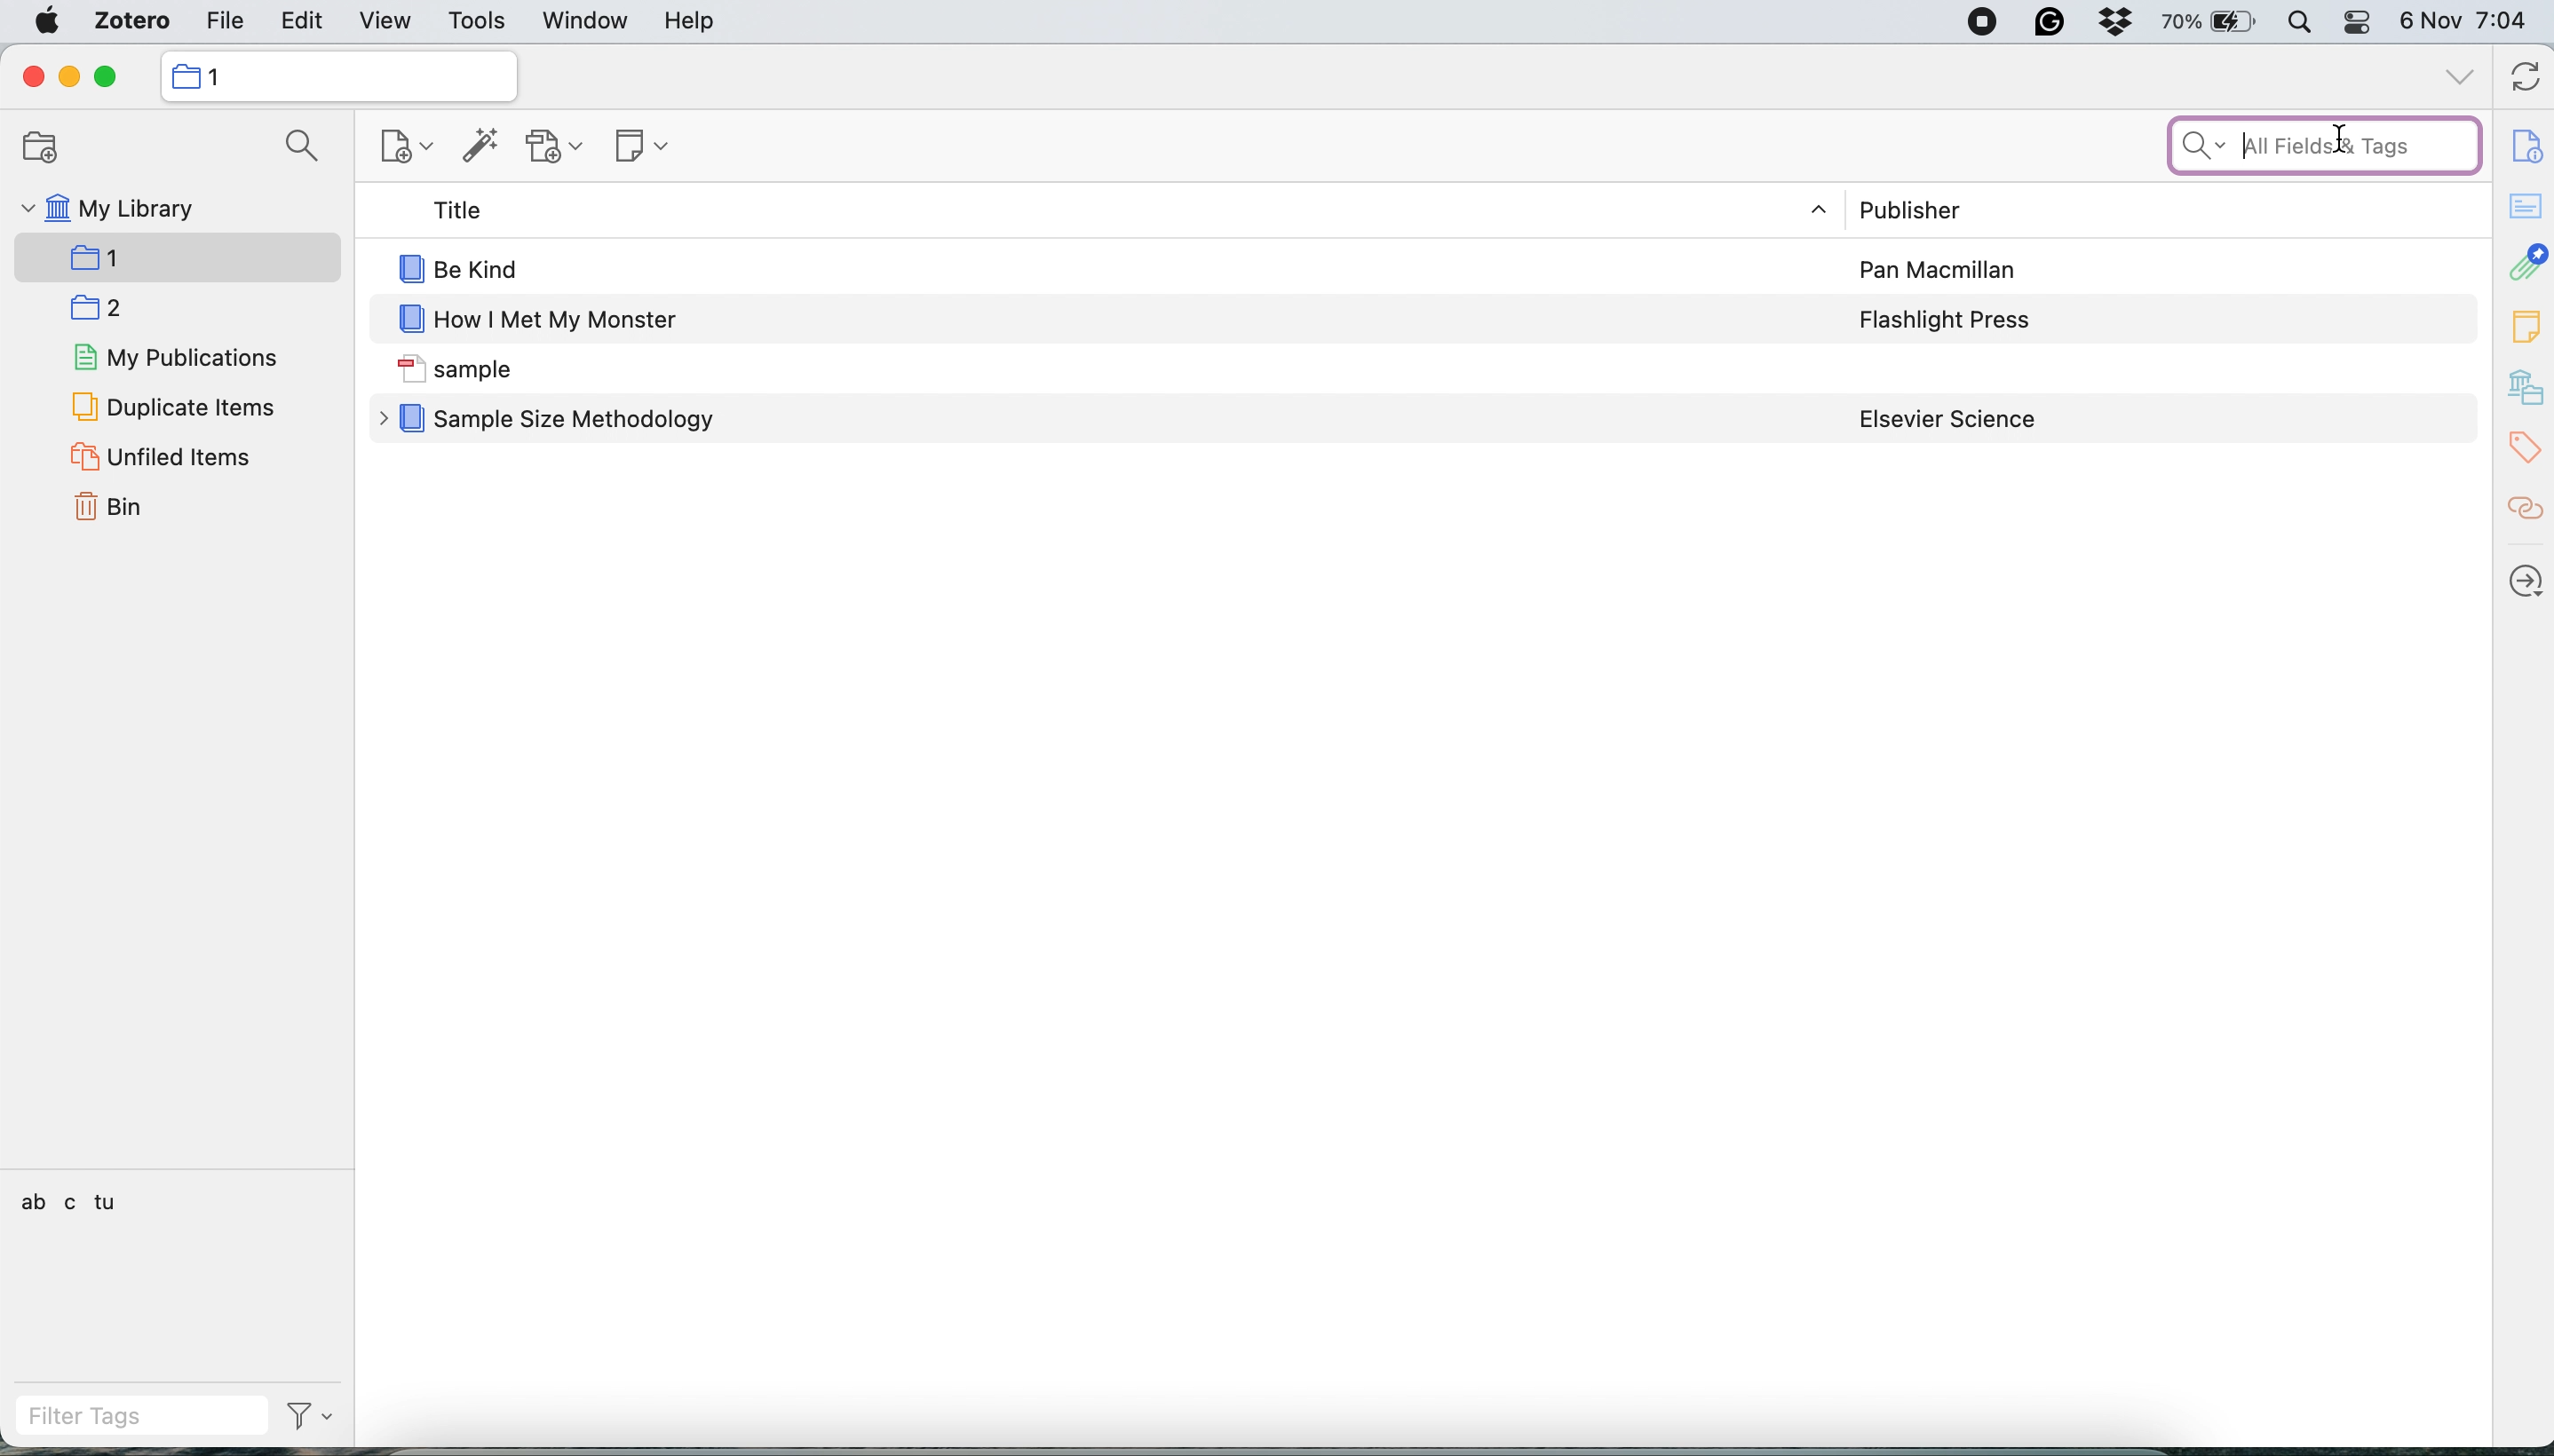 The image size is (2554, 1456). I want to click on dropbox, so click(2122, 23).